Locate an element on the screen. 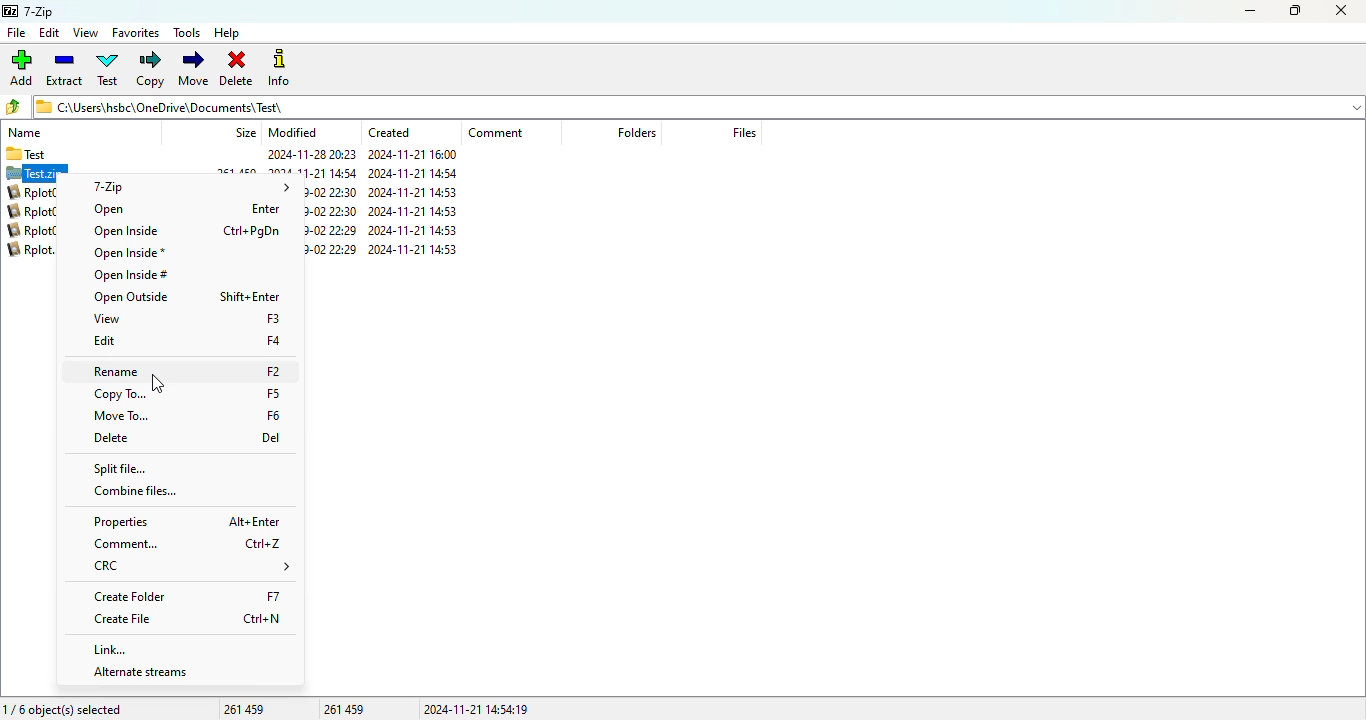 The height and width of the screenshot is (720, 1366). Ctrl+PgDn is located at coordinates (251, 230).